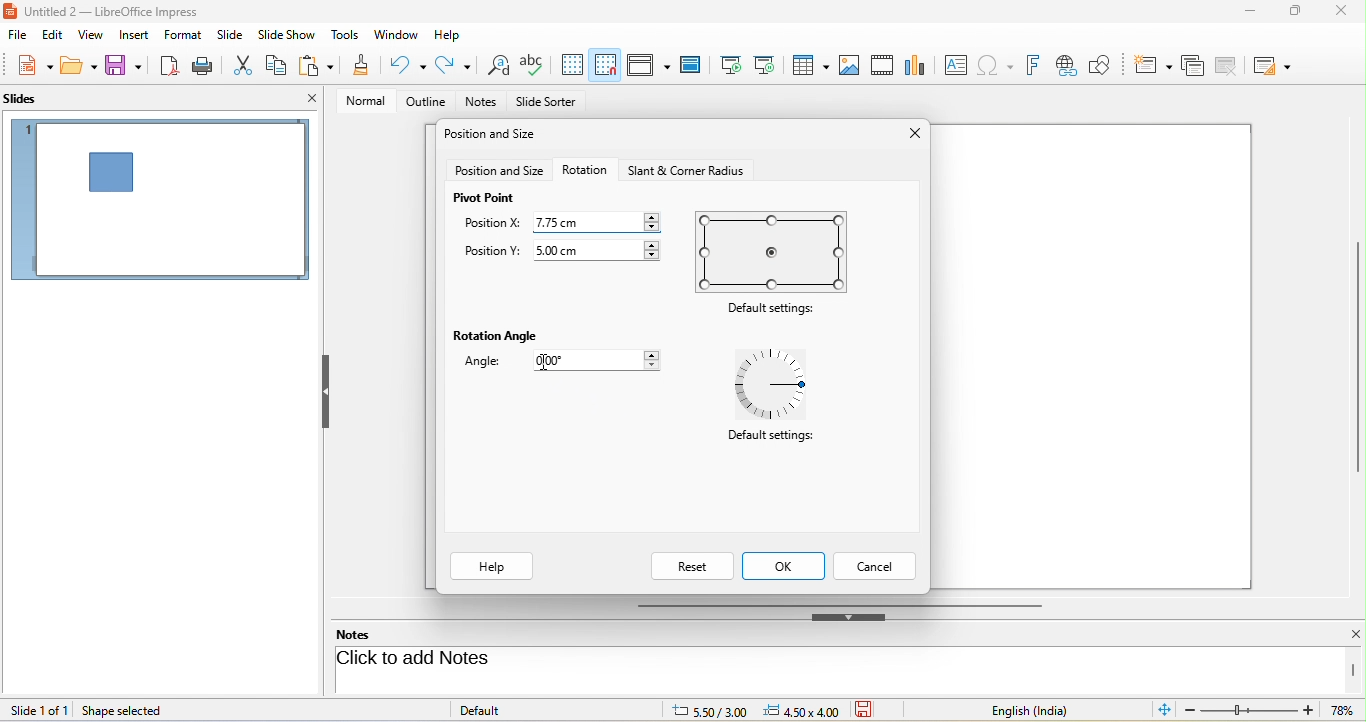 This screenshot has width=1366, height=722. Describe the element at coordinates (549, 361) in the screenshot. I see `cursor movement` at that location.